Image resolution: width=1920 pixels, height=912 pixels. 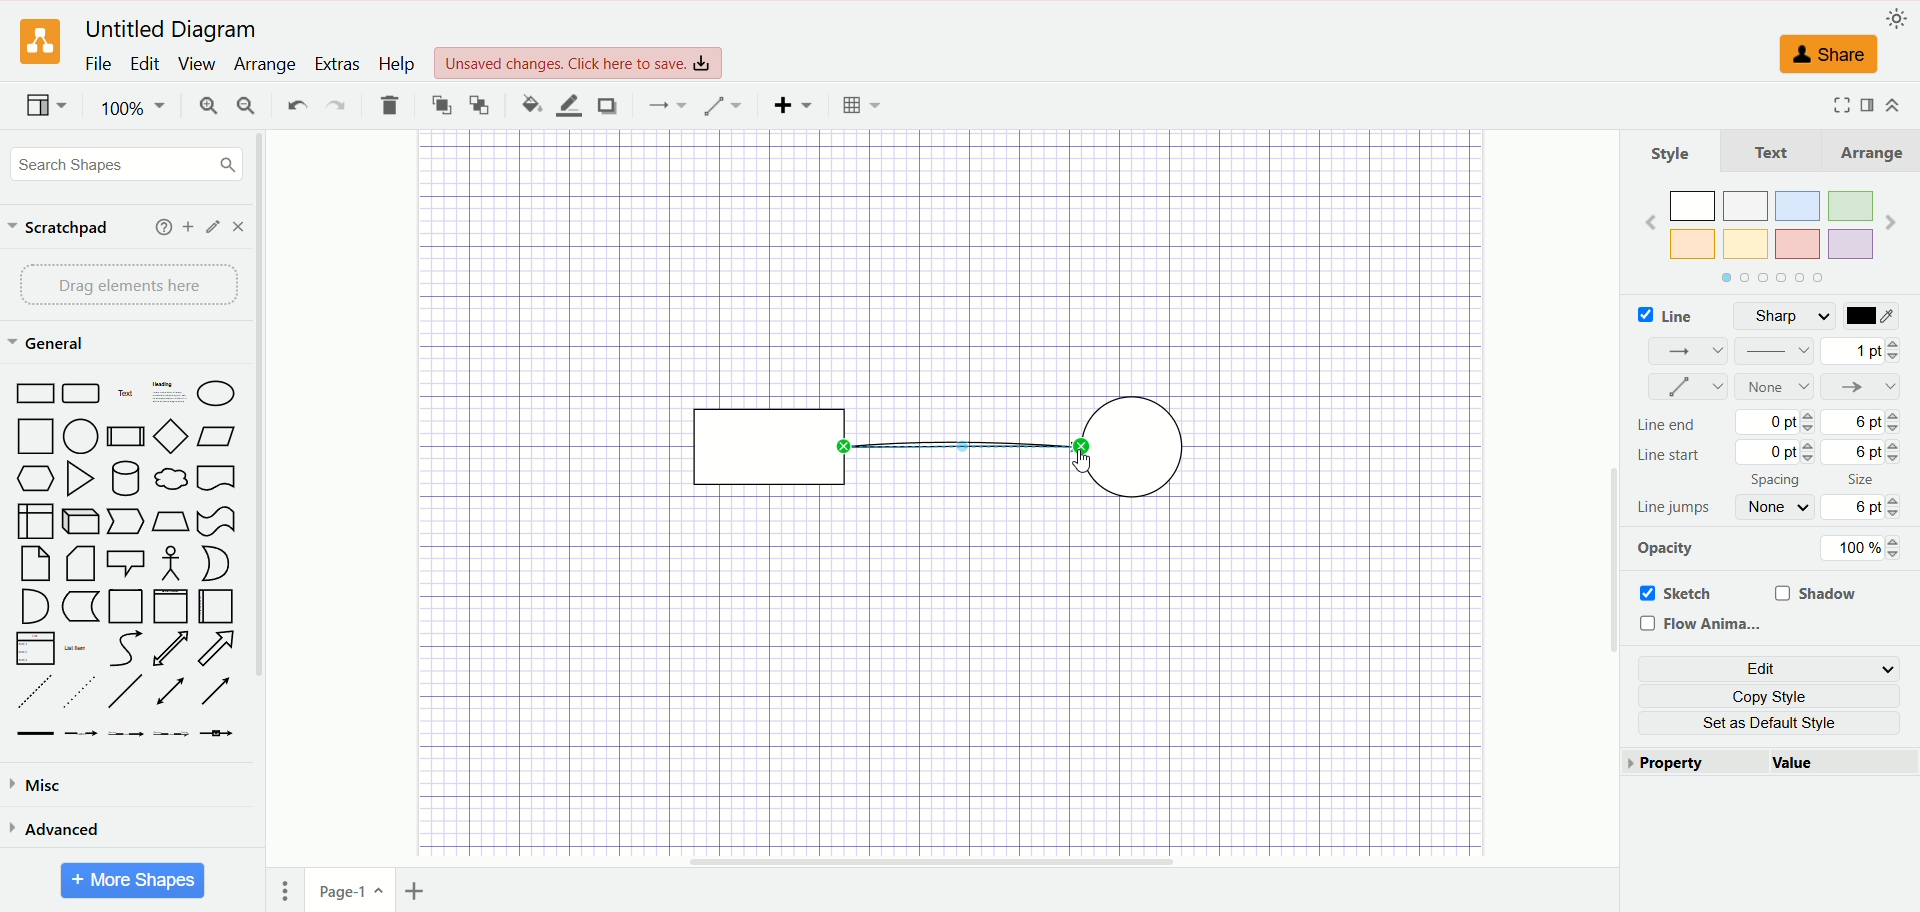 What do you see at coordinates (1870, 386) in the screenshot?
I see `line end` at bounding box center [1870, 386].